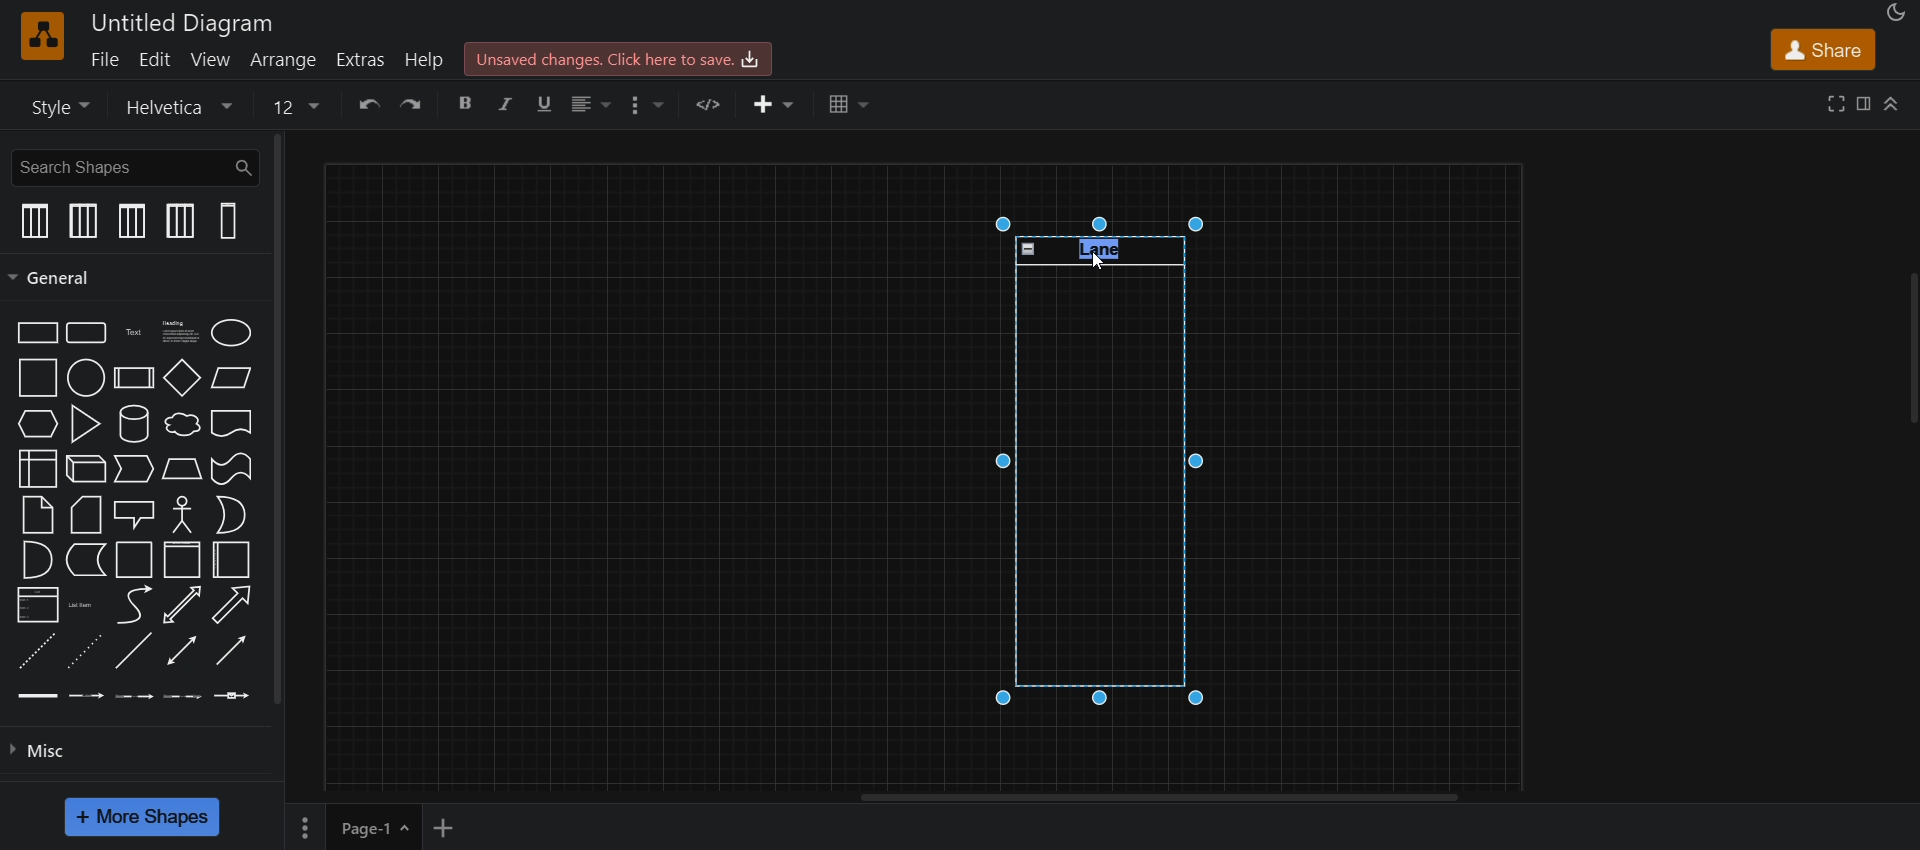  I want to click on square, so click(34, 379).